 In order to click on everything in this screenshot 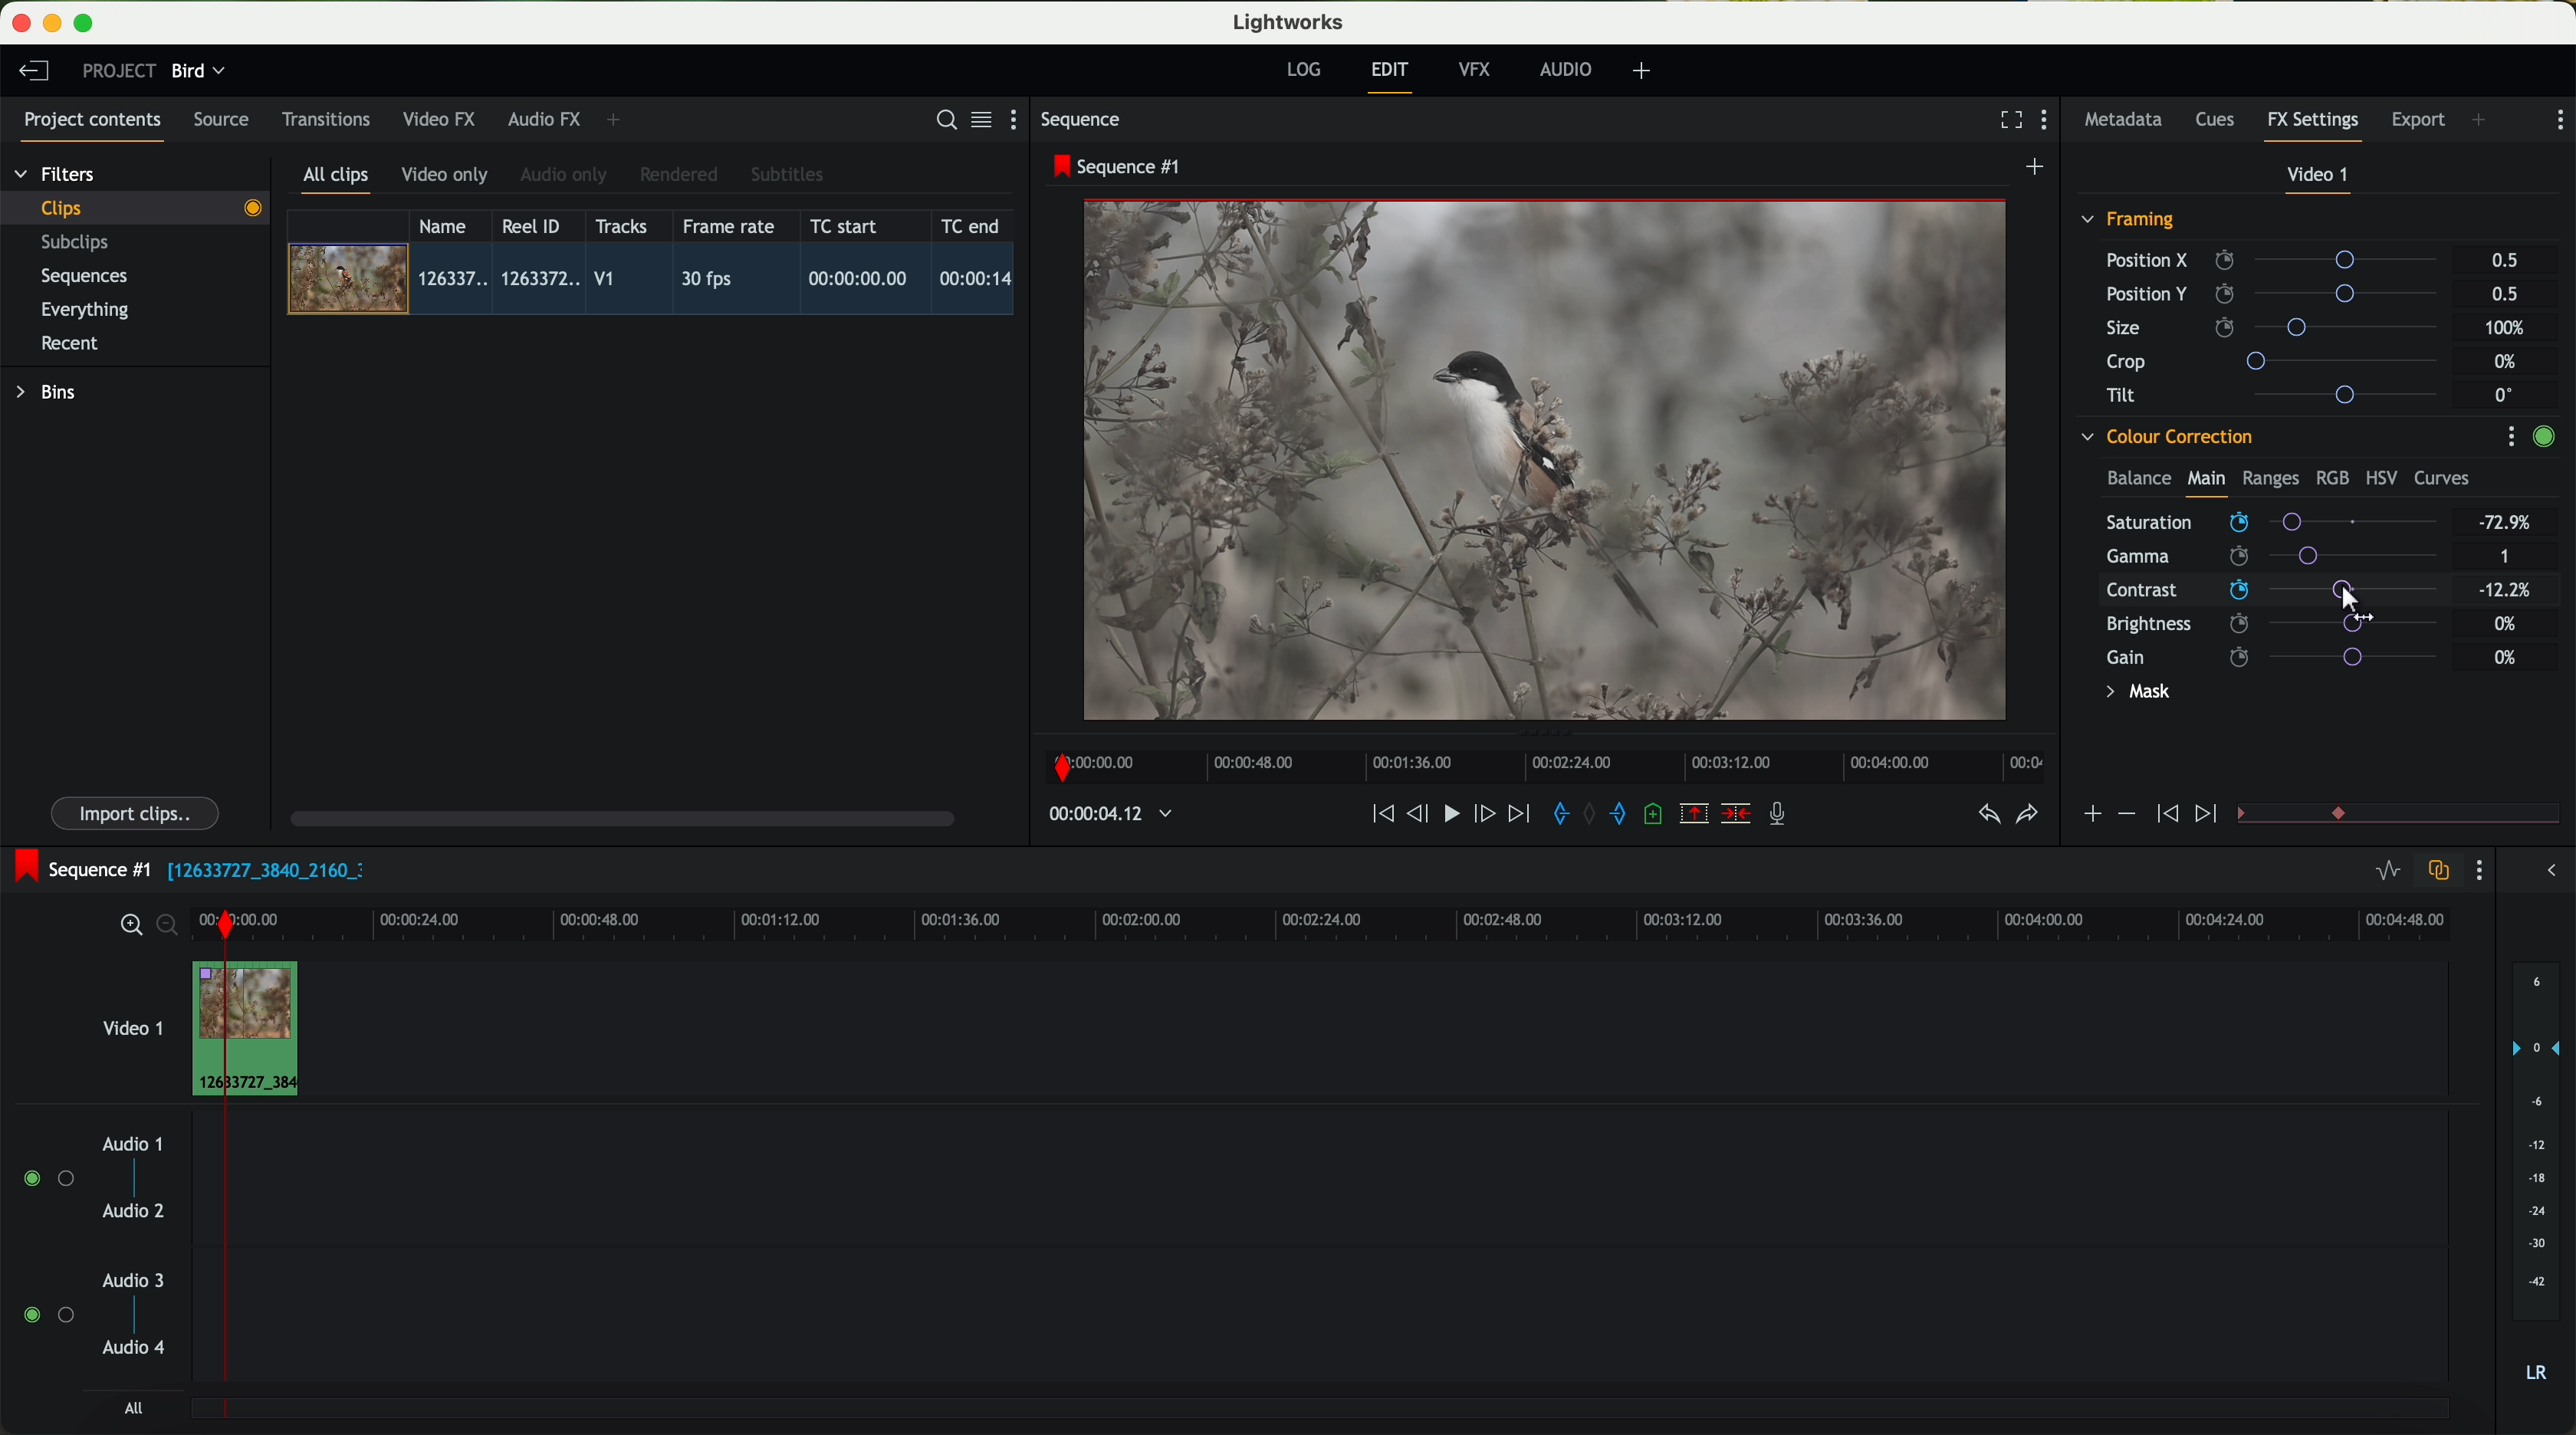, I will do `click(86, 310)`.